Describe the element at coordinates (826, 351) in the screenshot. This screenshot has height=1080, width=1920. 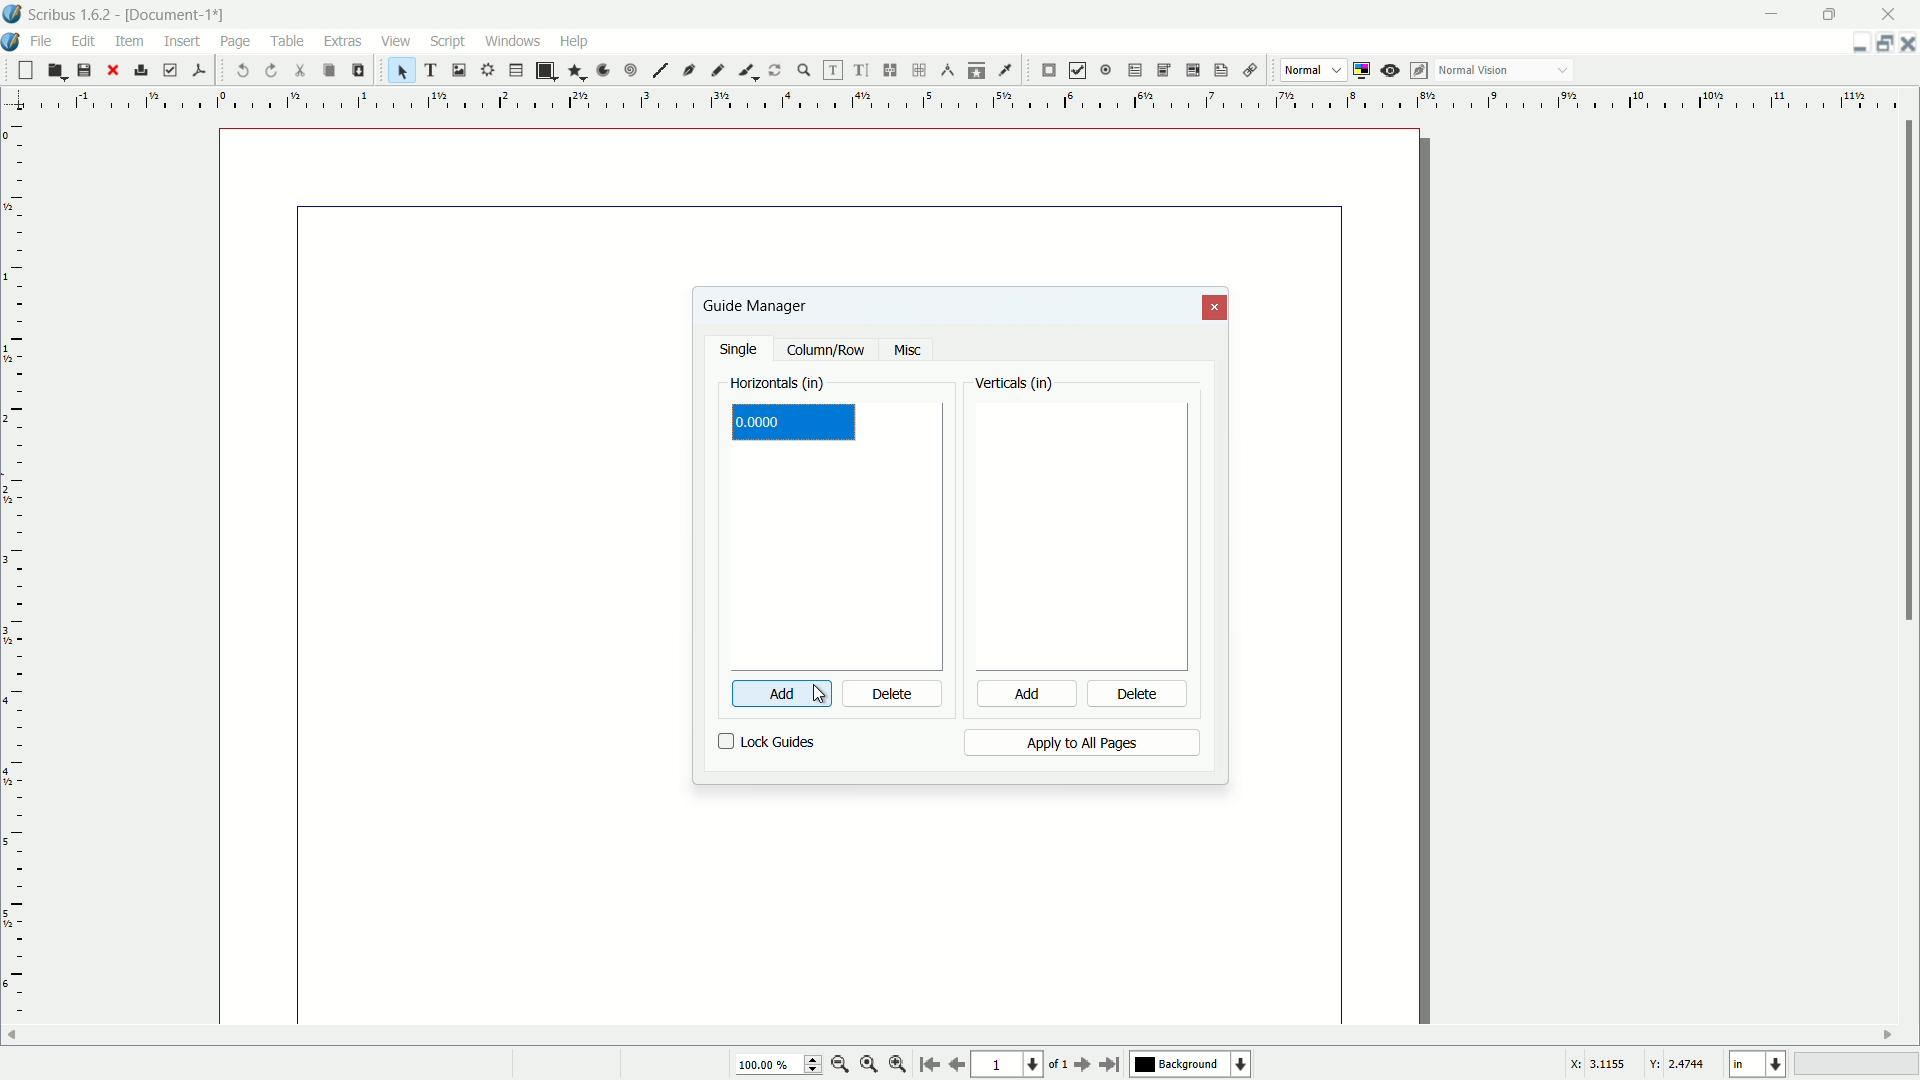
I see `column/row` at that location.